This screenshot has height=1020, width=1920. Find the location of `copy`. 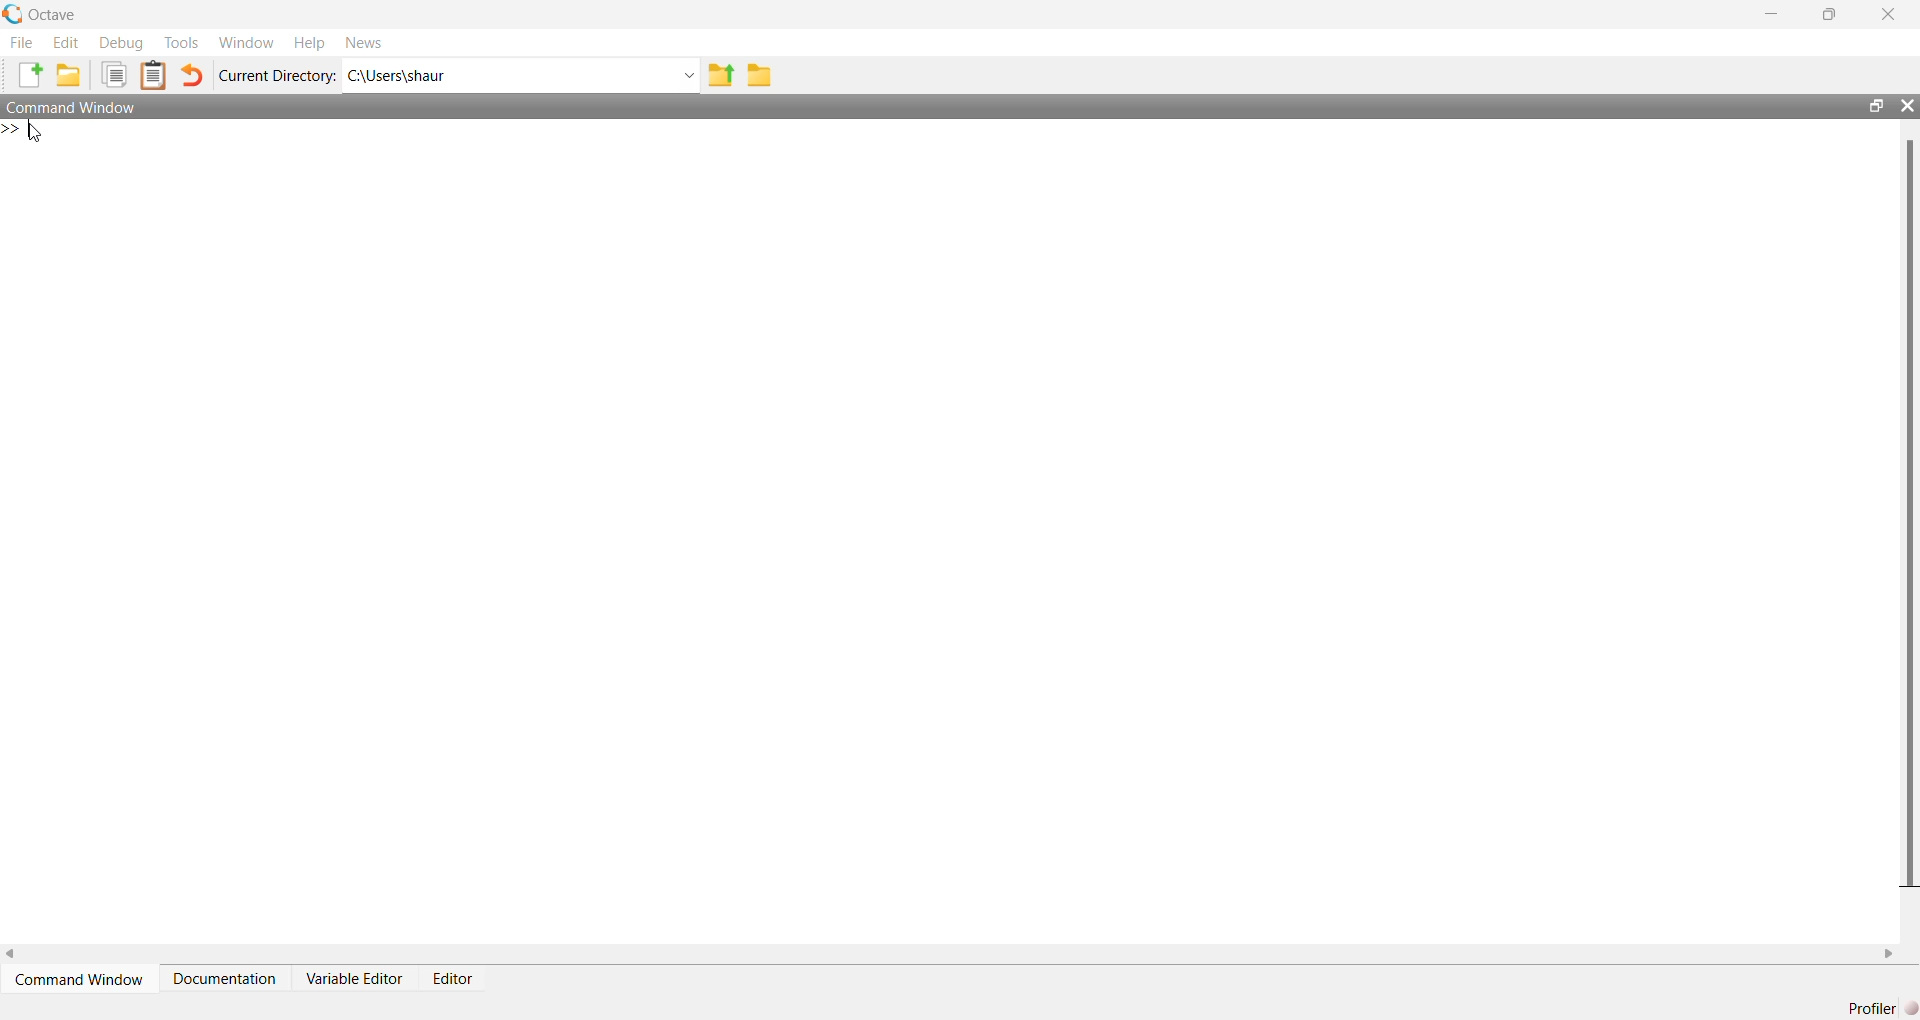

copy is located at coordinates (113, 74).